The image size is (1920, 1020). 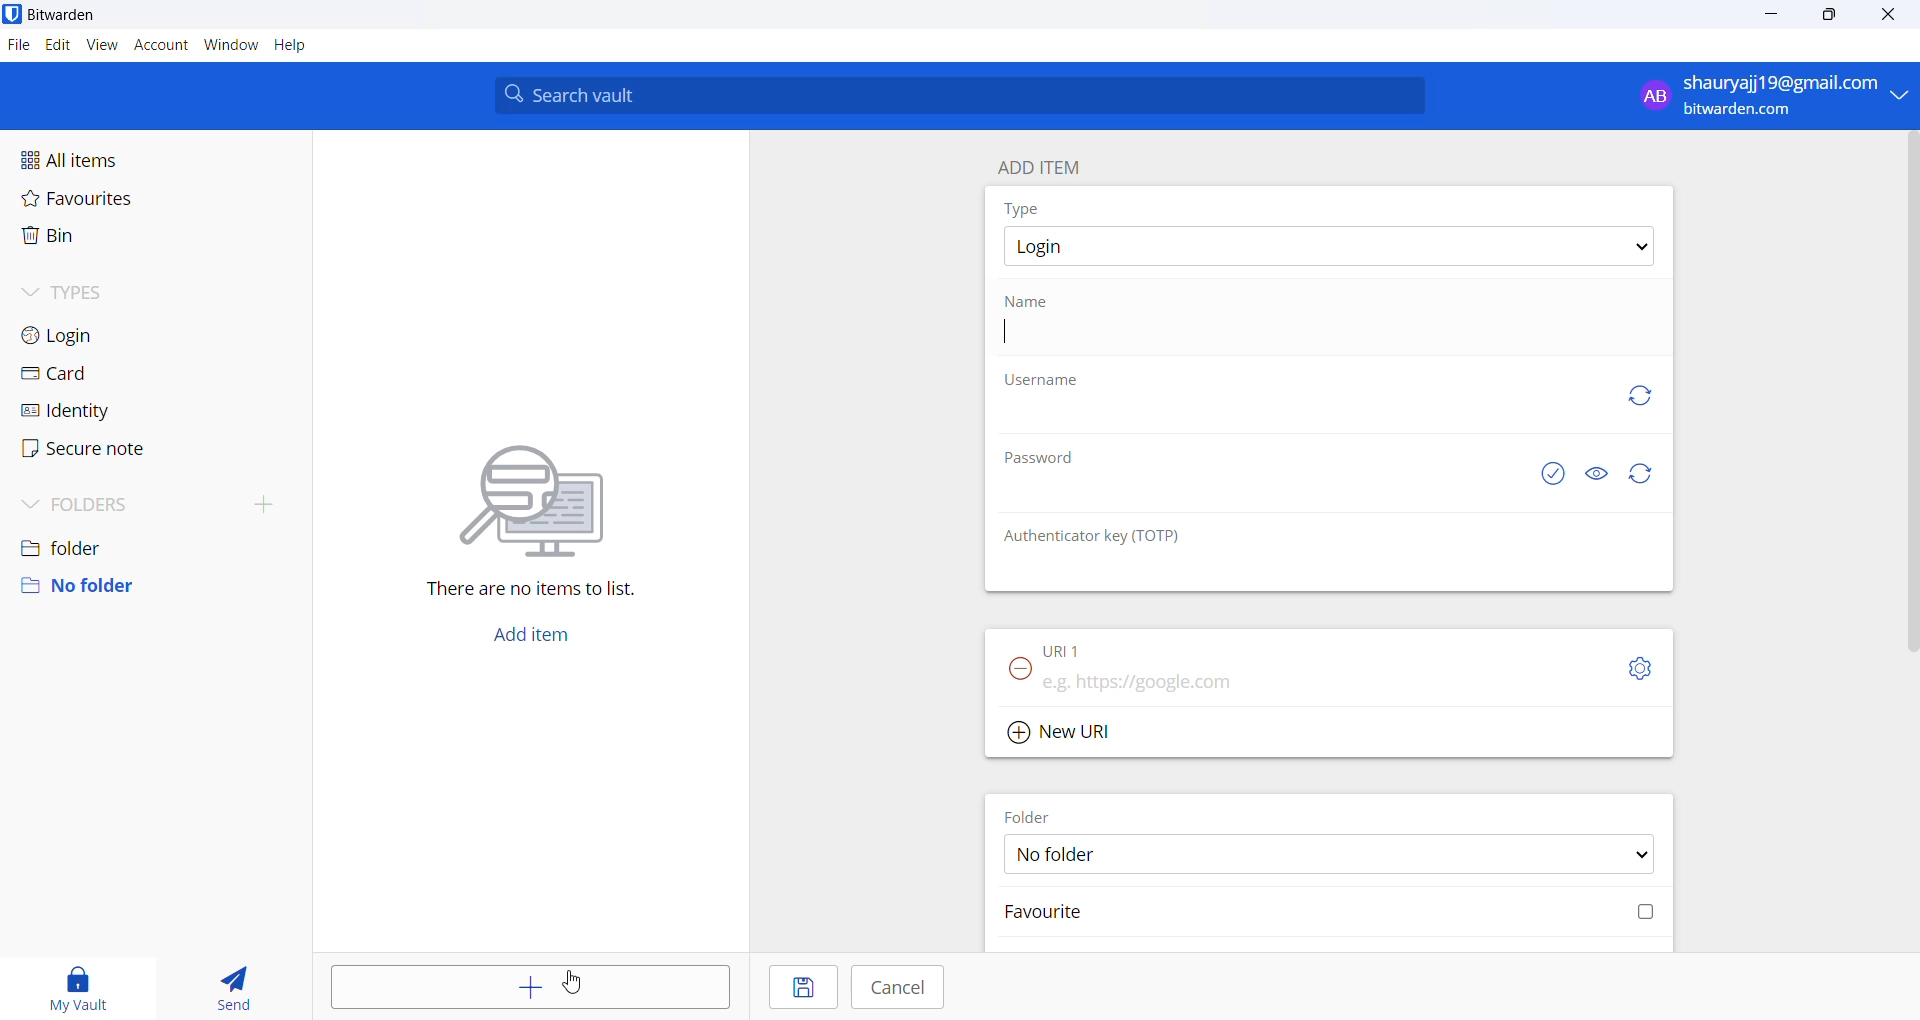 What do you see at coordinates (801, 987) in the screenshot?
I see `save` at bounding box center [801, 987].